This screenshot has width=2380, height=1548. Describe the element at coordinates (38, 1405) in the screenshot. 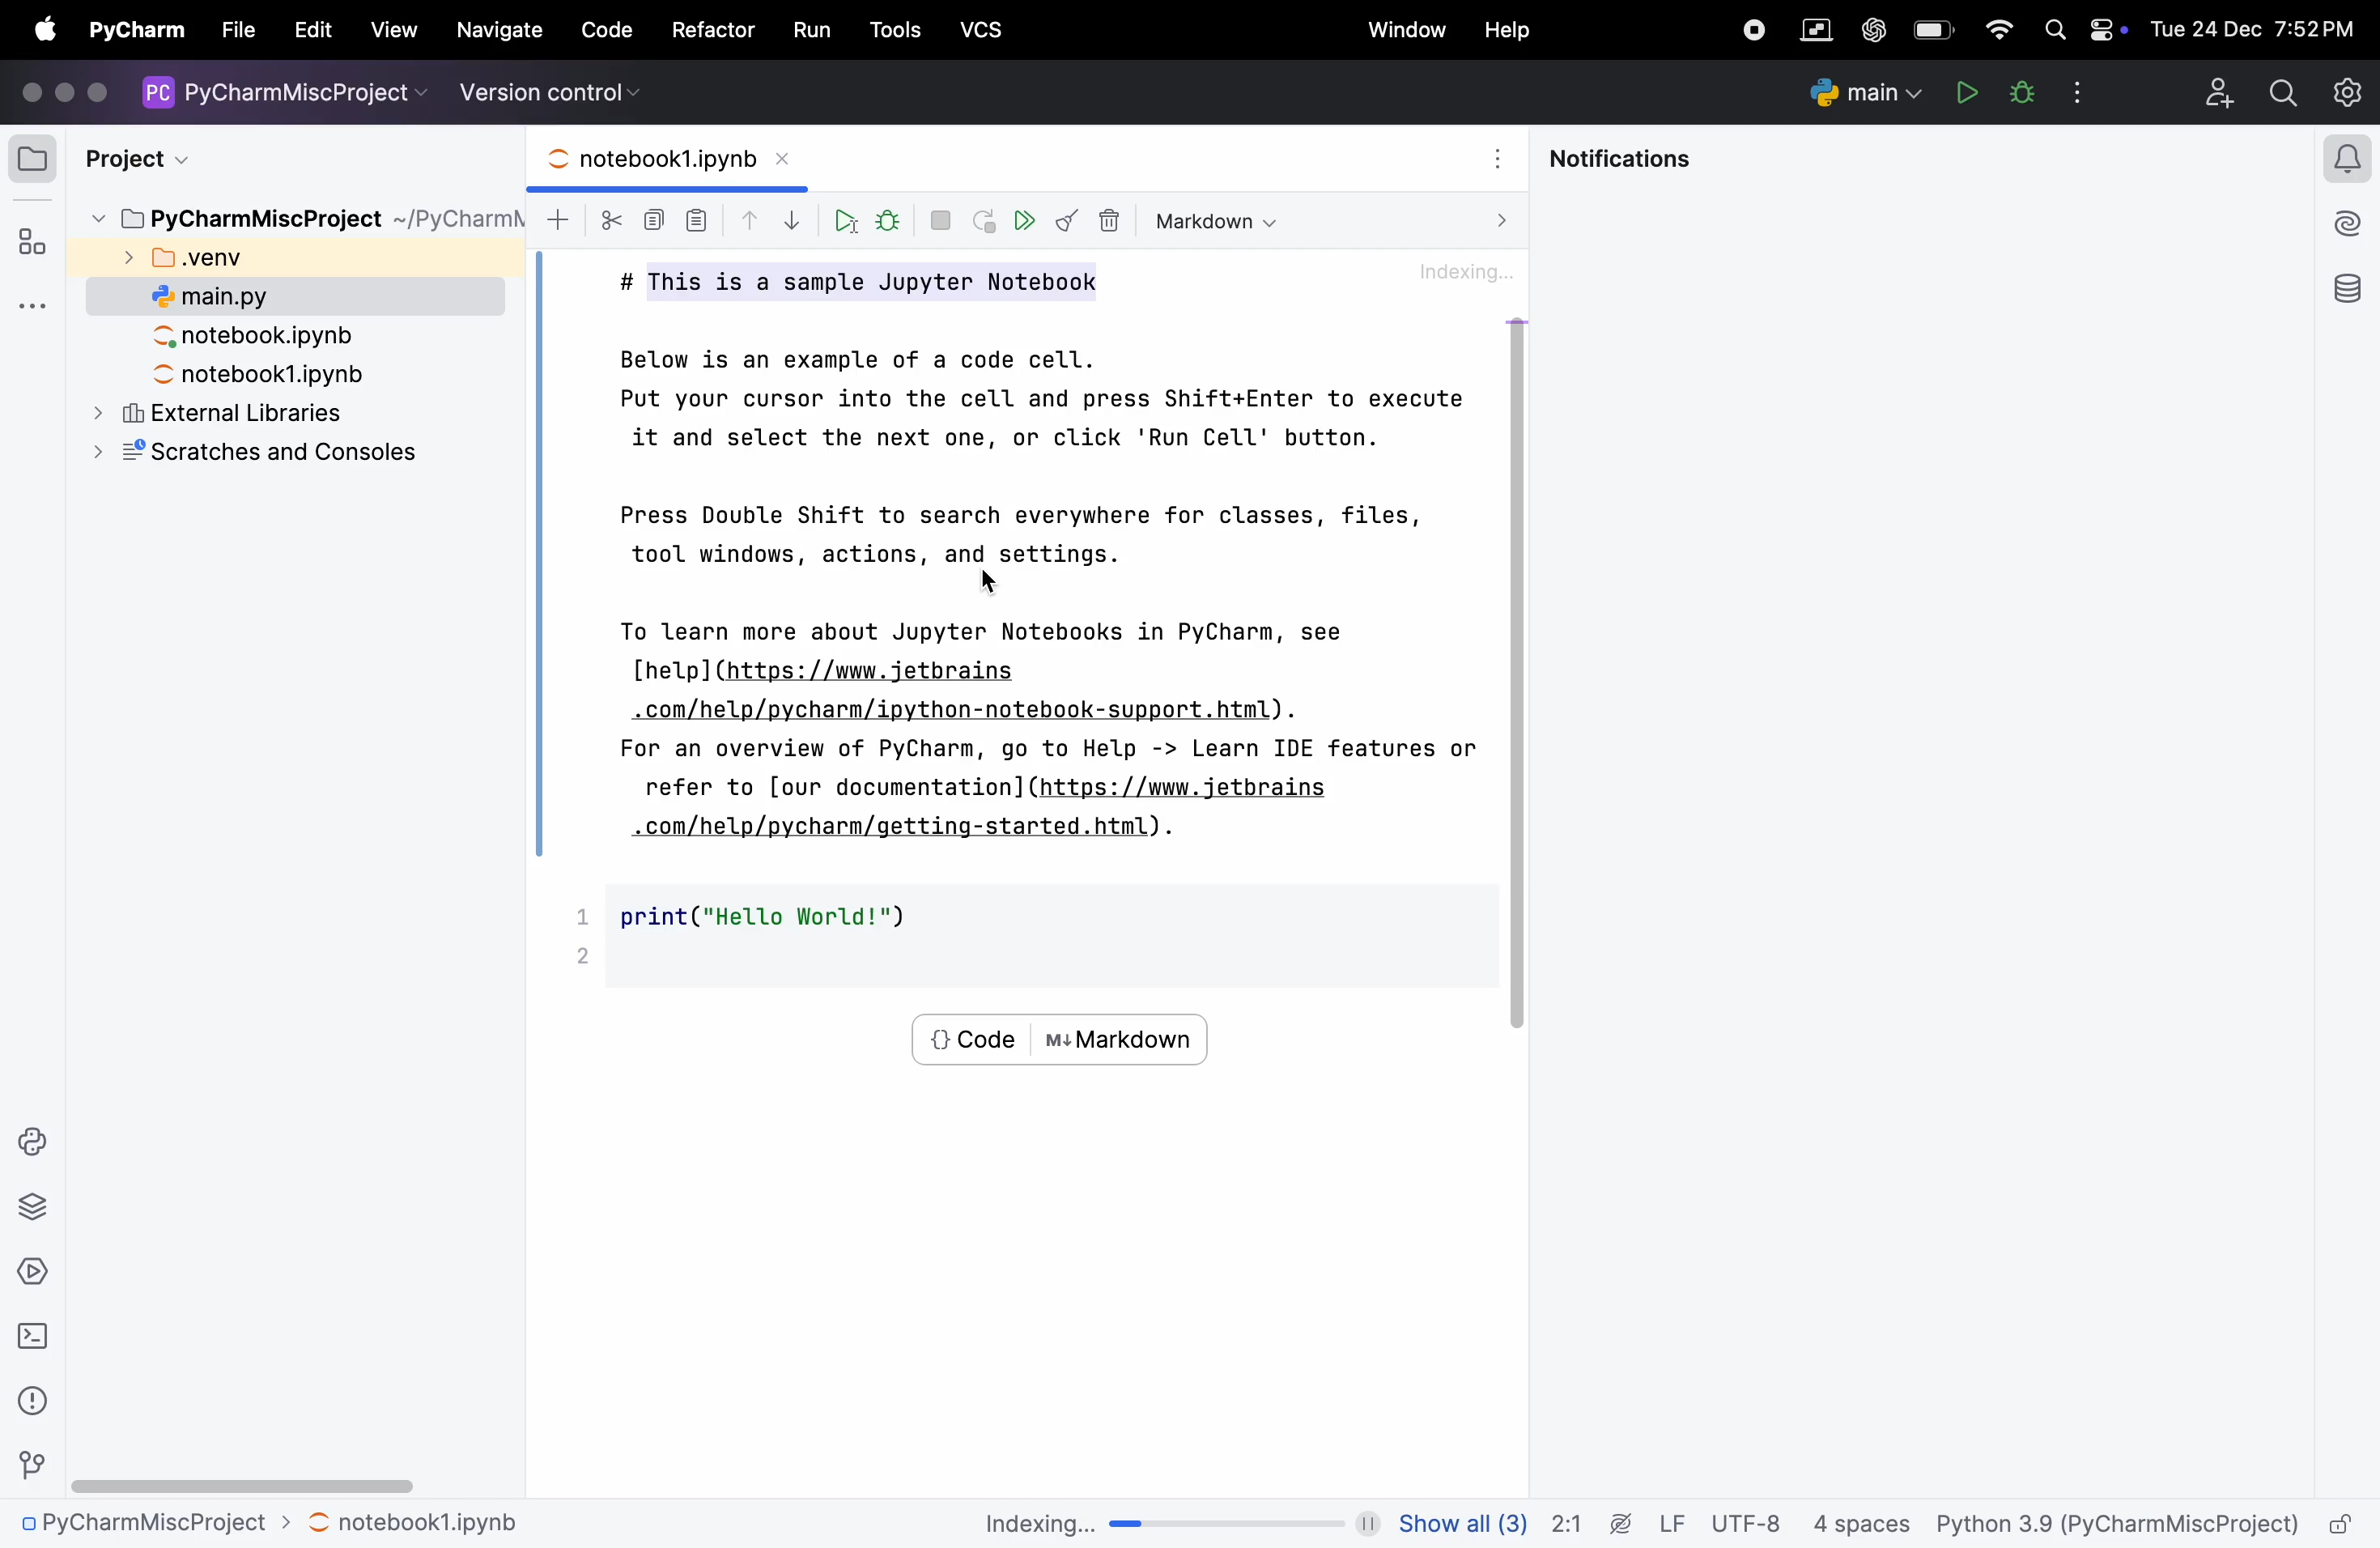

I see `info` at that location.